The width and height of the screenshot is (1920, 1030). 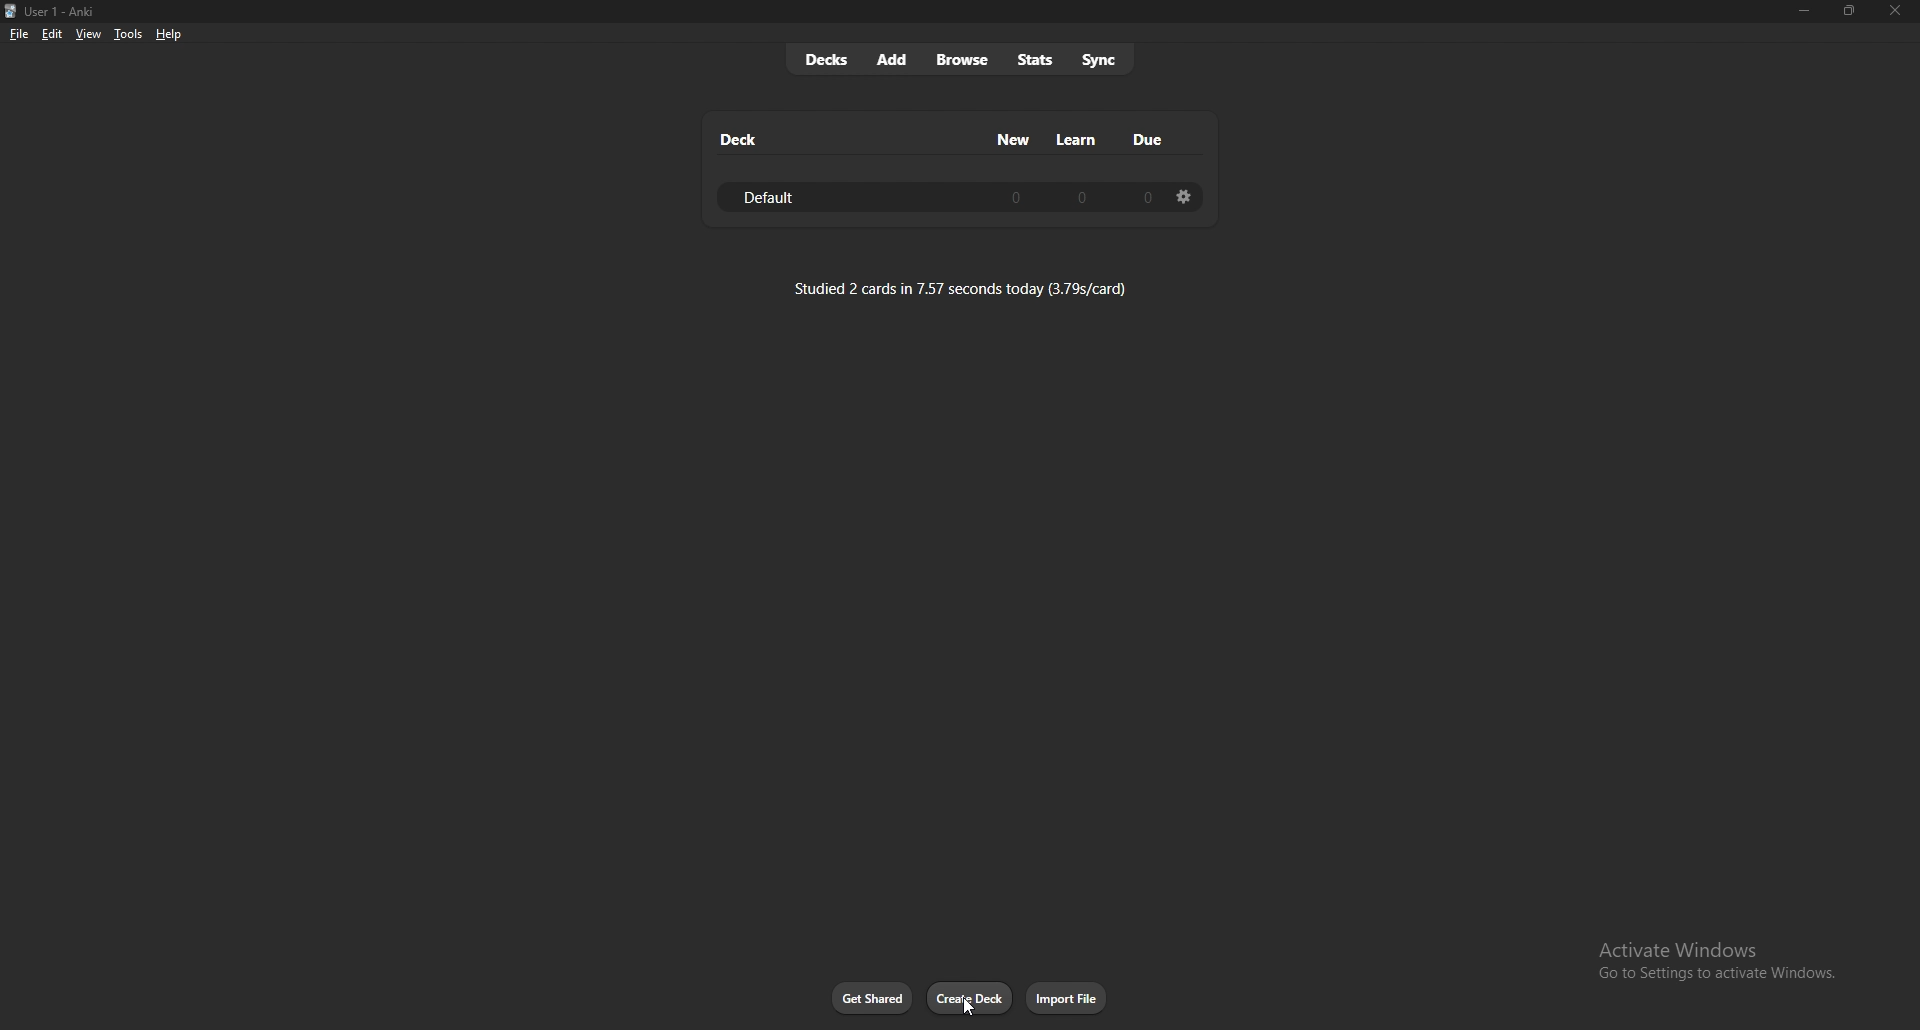 I want to click on add, so click(x=893, y=59).